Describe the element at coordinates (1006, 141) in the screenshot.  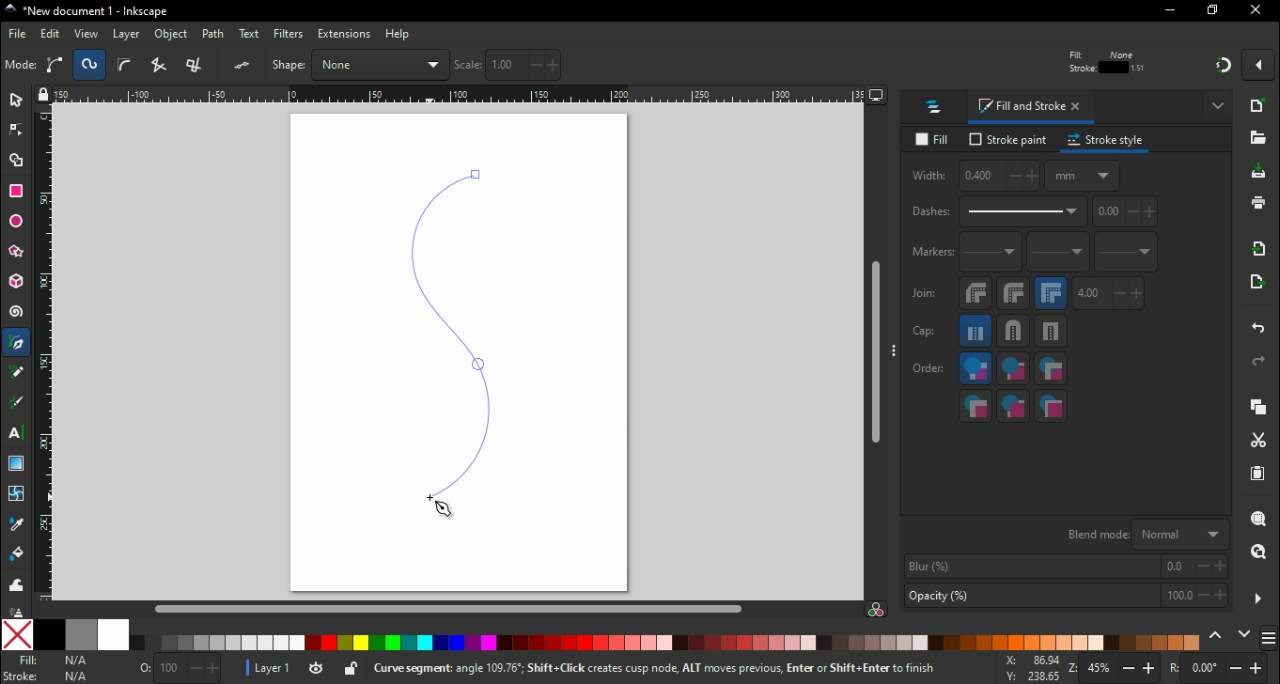
I see `stroke paint` at that location.